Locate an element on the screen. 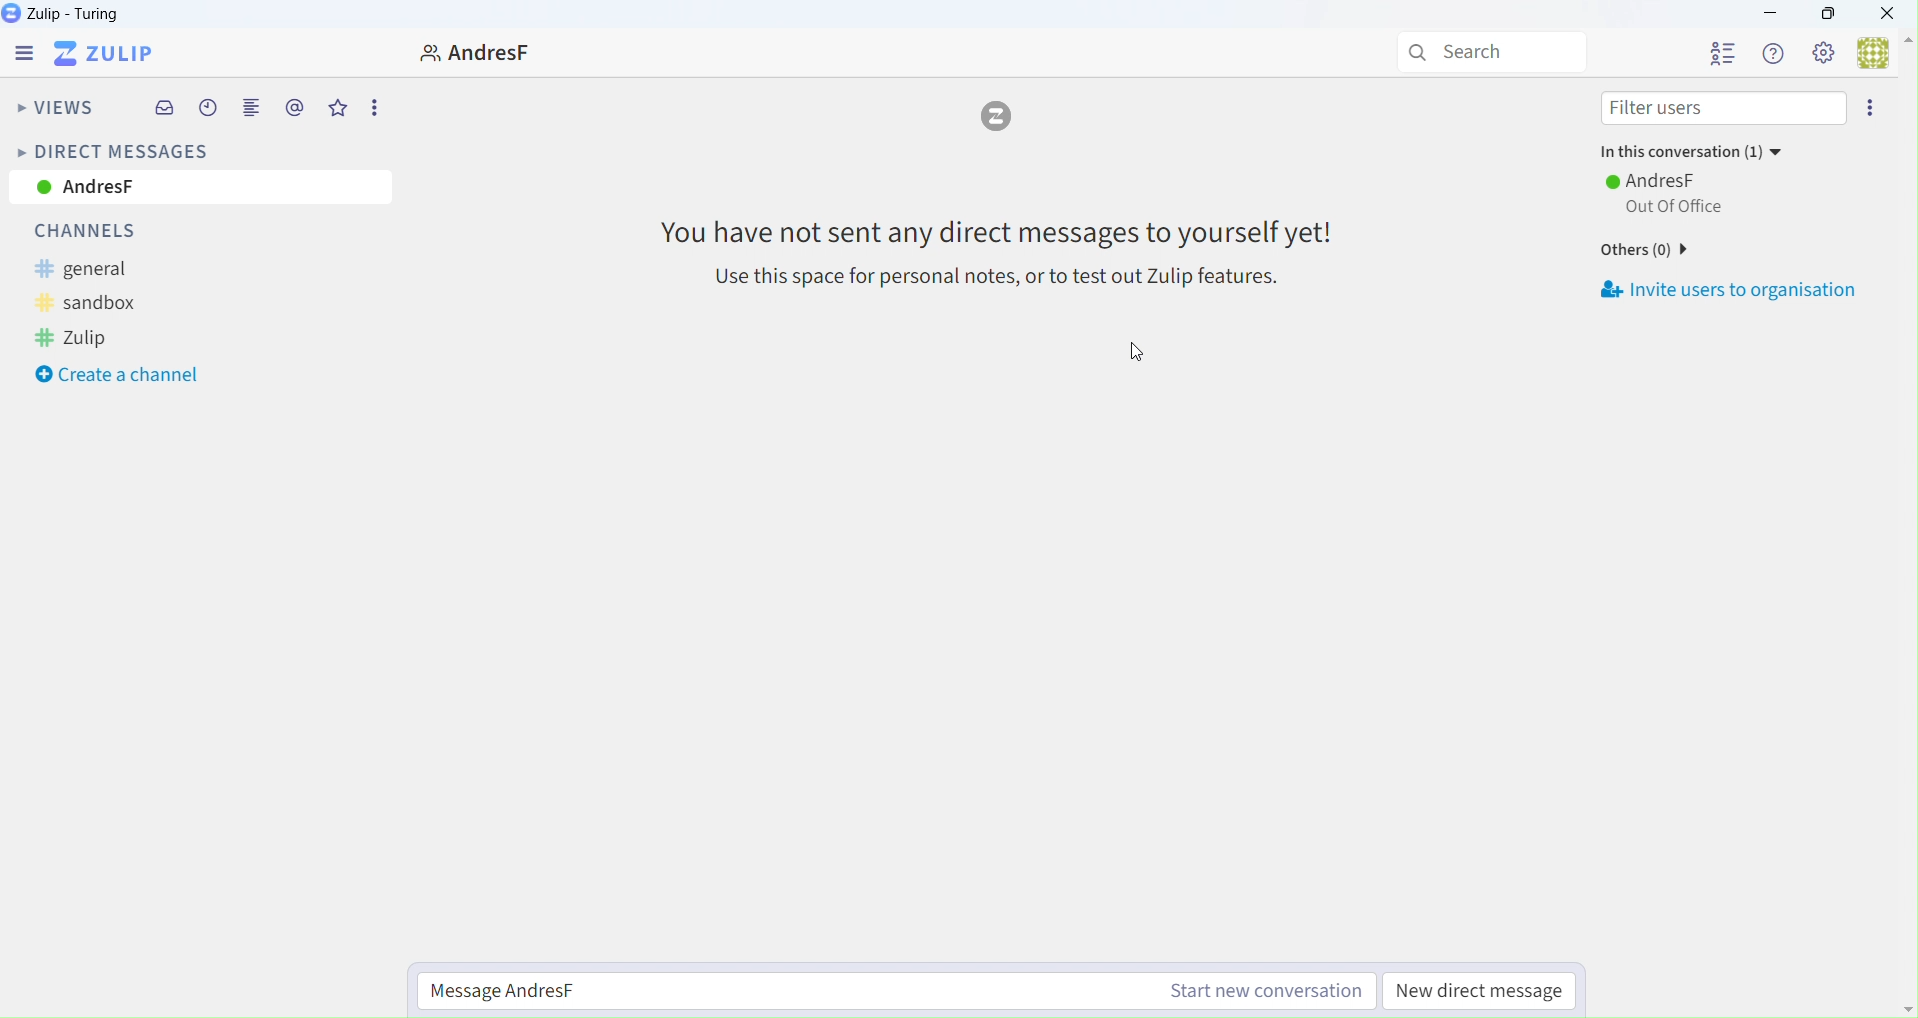 The width and height of the screenshot is (1918, 1018). Merge View is located at coordinates (251, 111).